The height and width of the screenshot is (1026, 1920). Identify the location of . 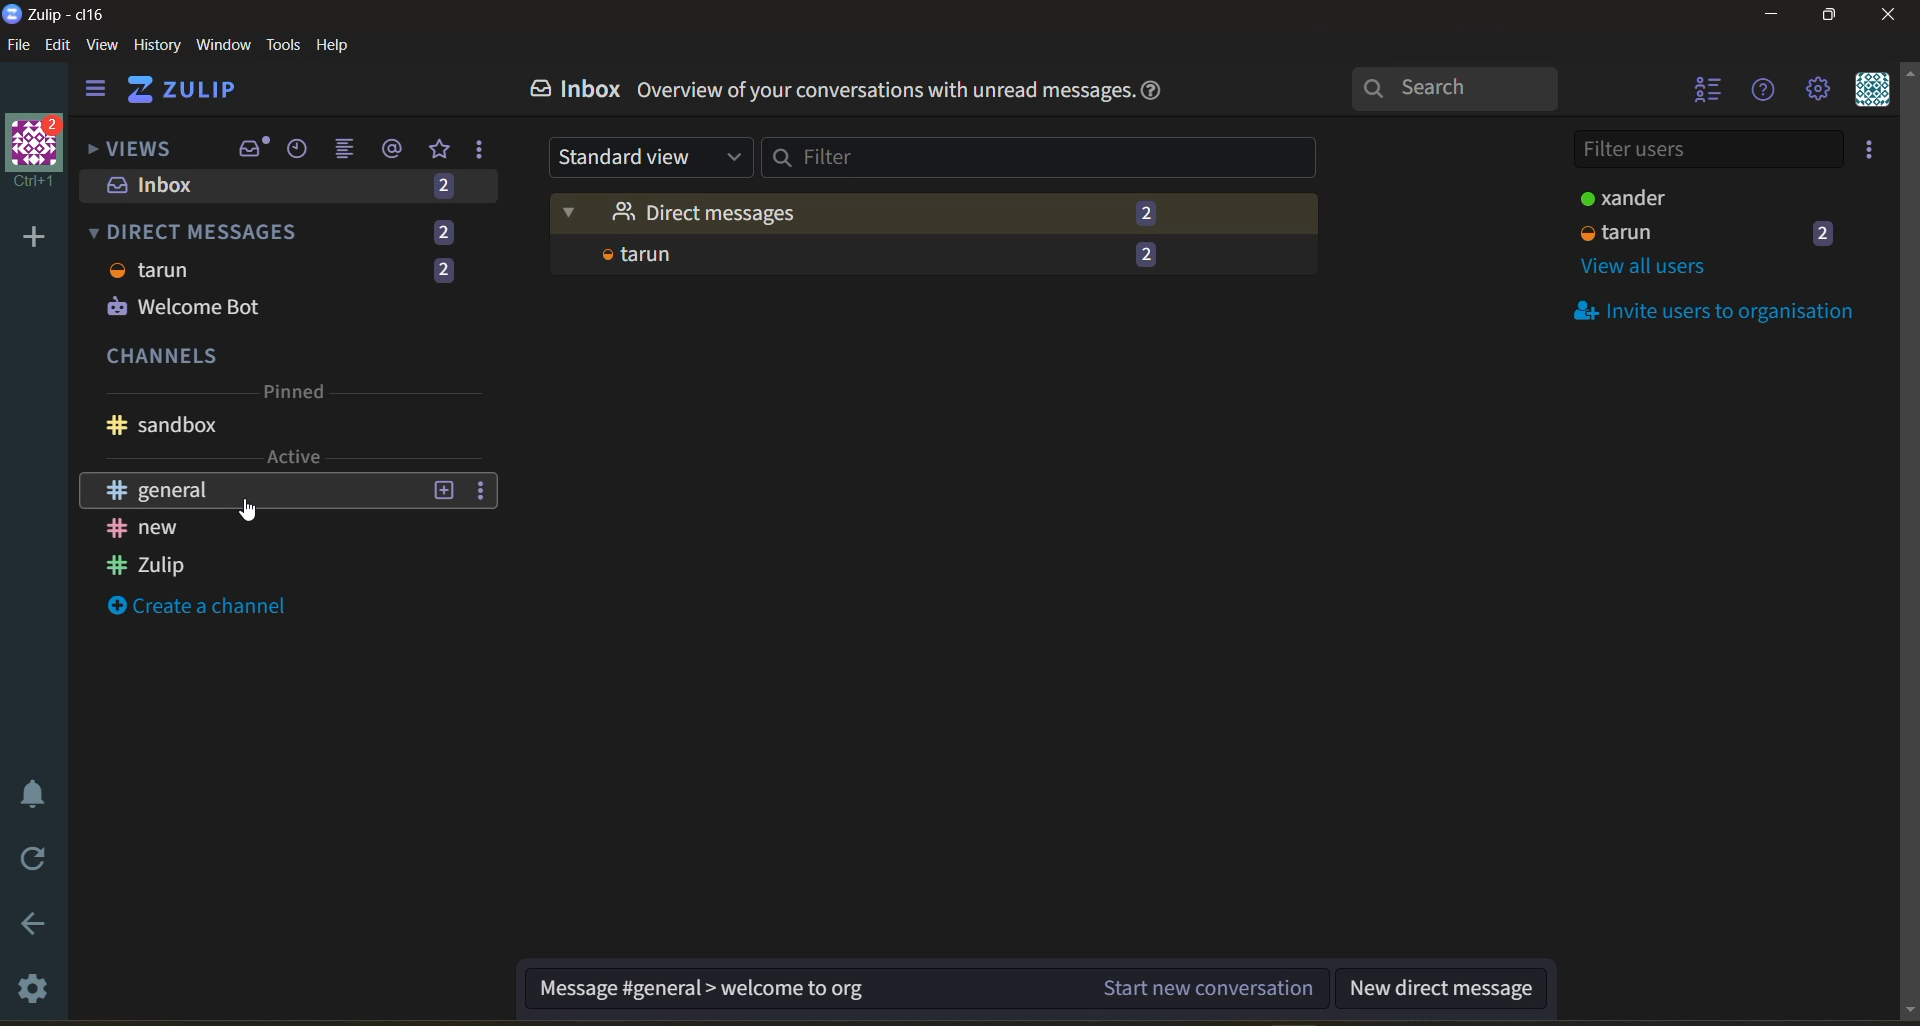
(242, 514).